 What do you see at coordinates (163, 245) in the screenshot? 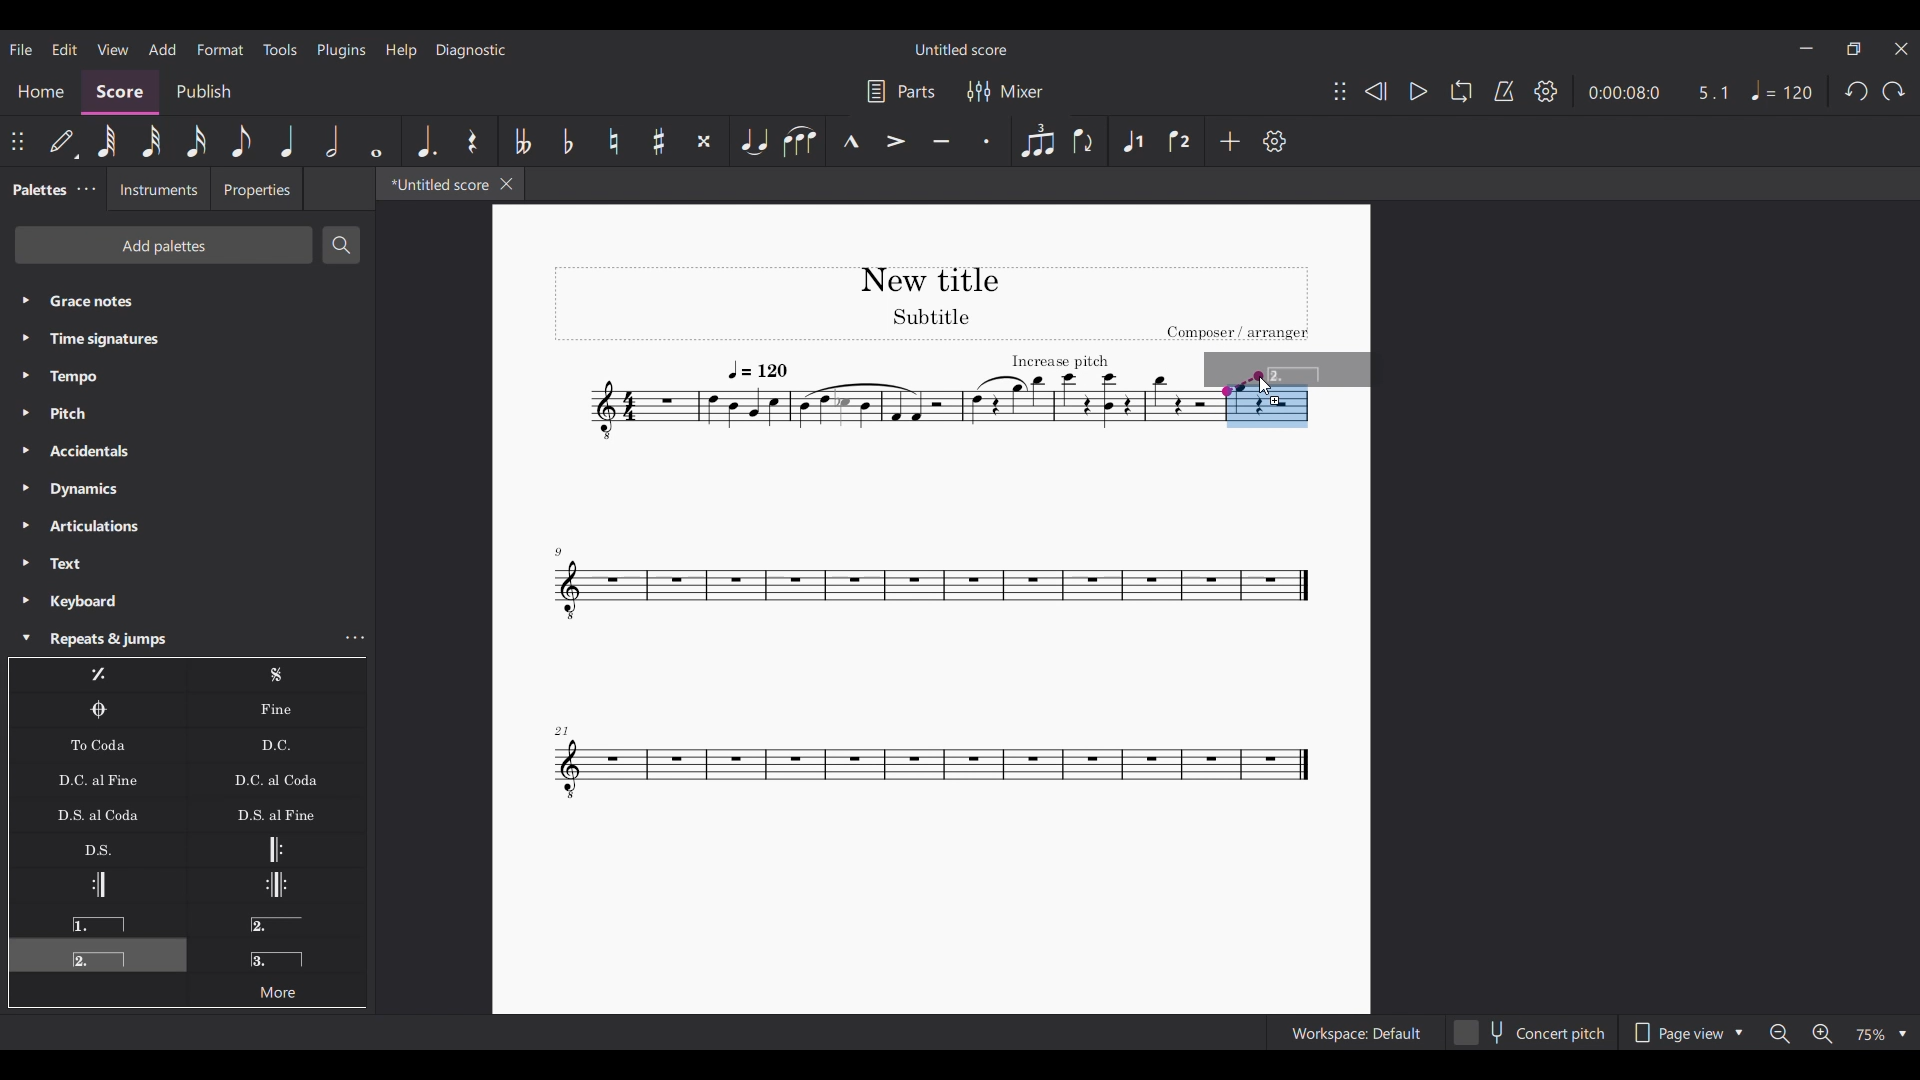
I see `Add palettes` at bounding box center [163, 245].